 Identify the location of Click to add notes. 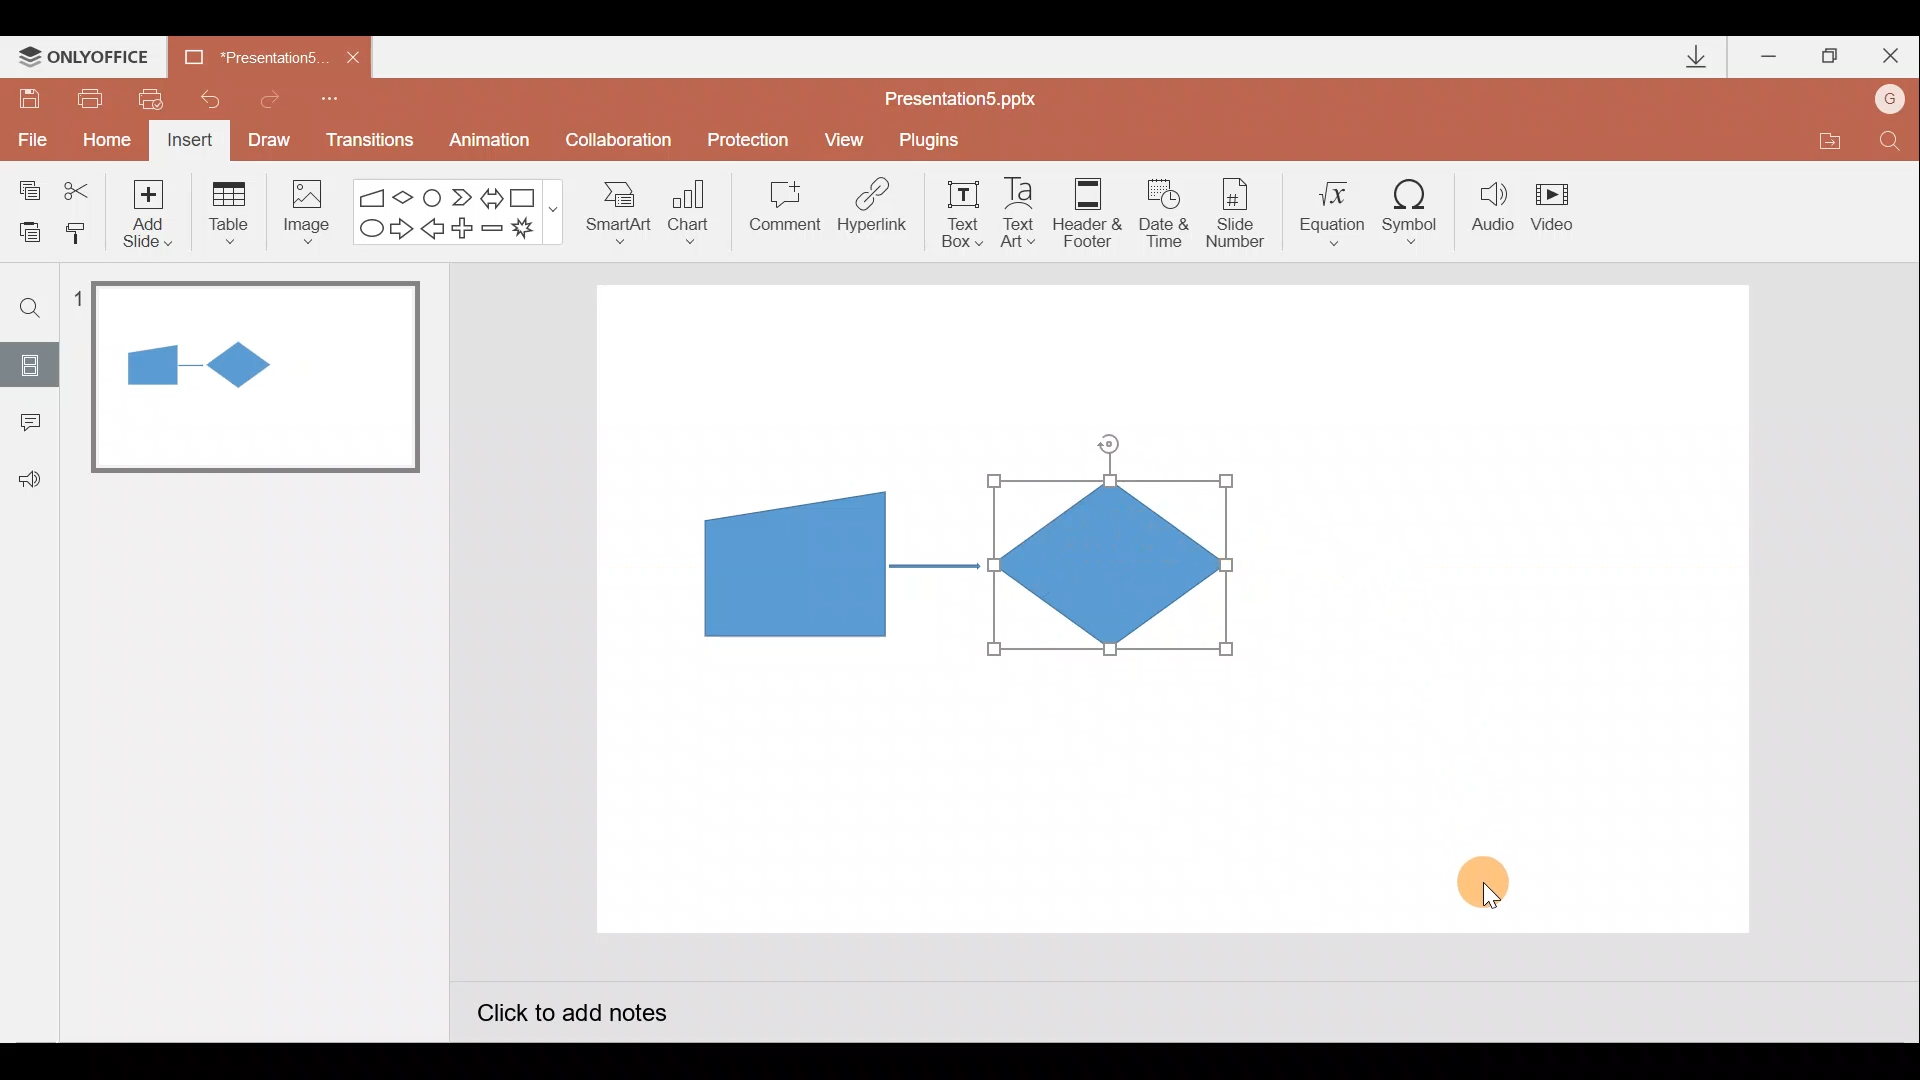
(570, 1016).